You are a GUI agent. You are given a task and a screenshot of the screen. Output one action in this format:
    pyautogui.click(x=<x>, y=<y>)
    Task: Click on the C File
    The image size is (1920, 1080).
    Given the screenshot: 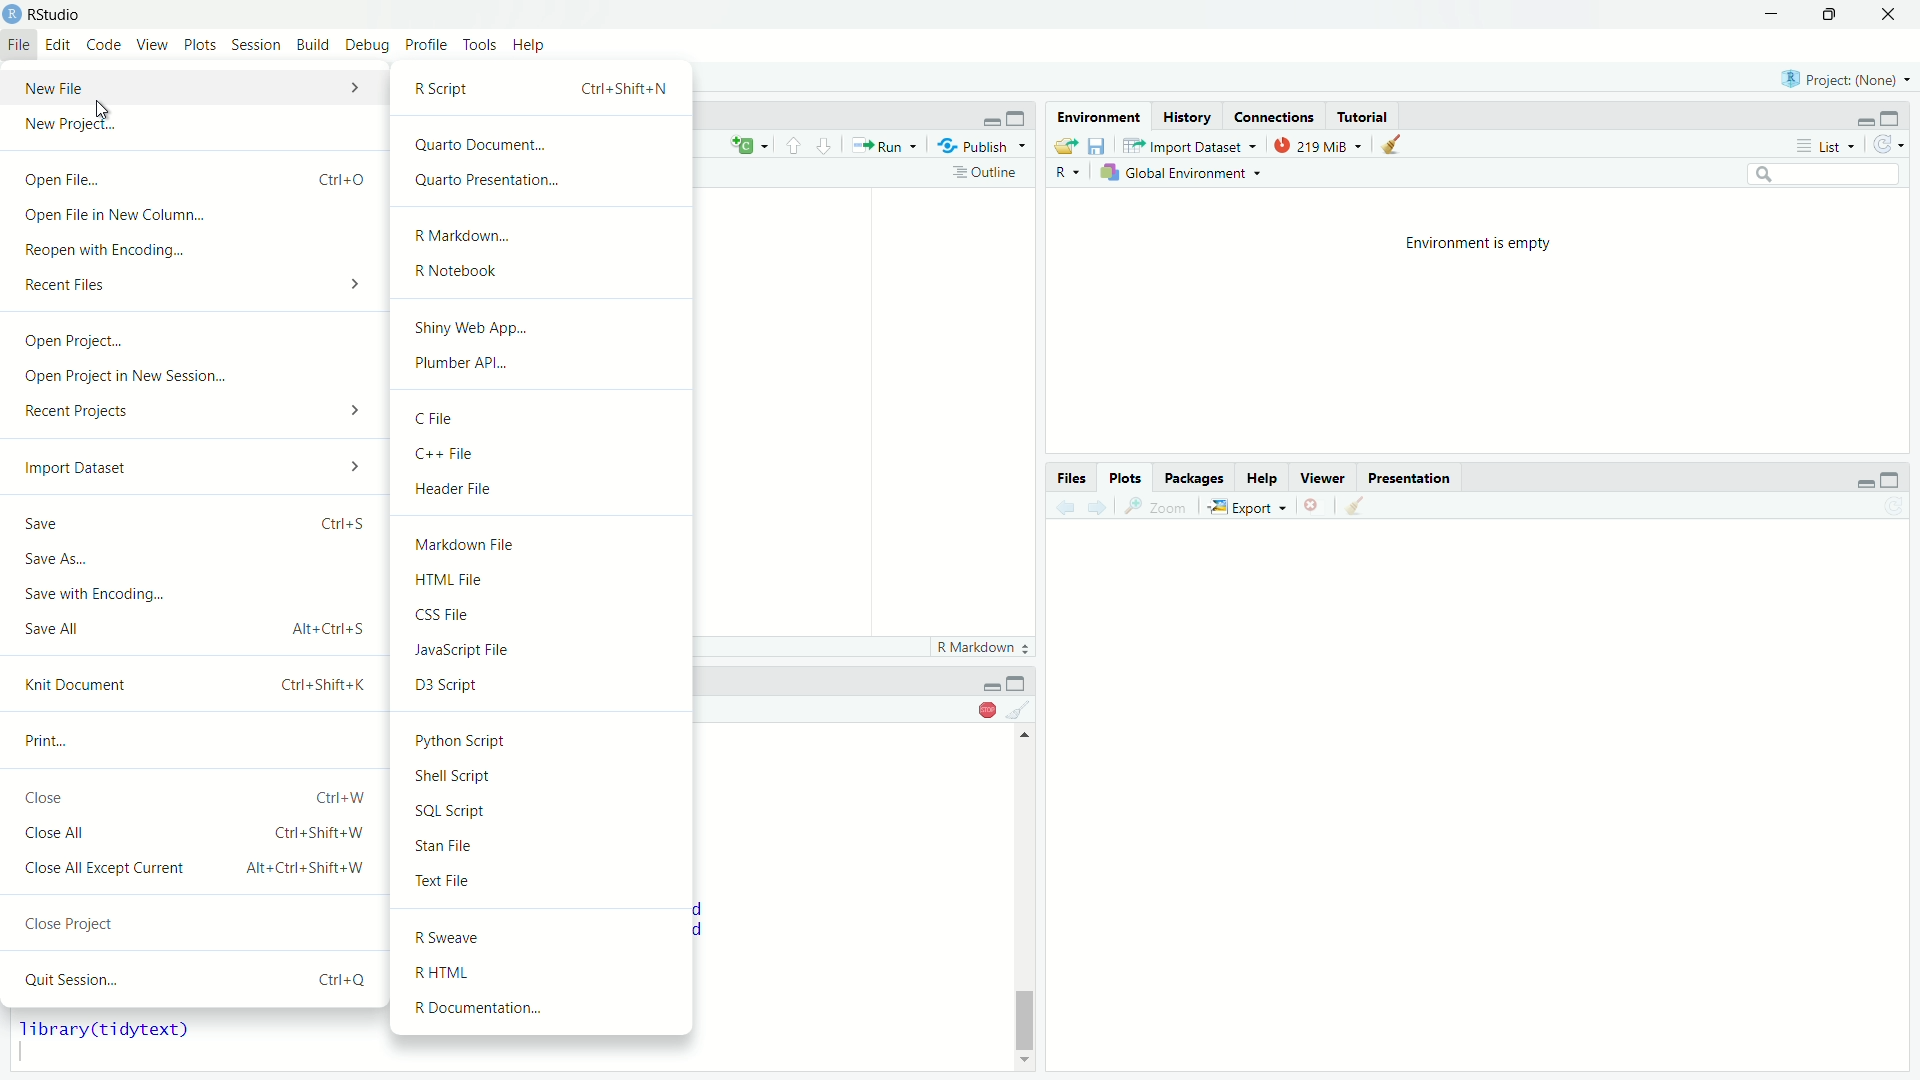 What is the action you would take?
    pyautogui.click(x=544, y=417)
    